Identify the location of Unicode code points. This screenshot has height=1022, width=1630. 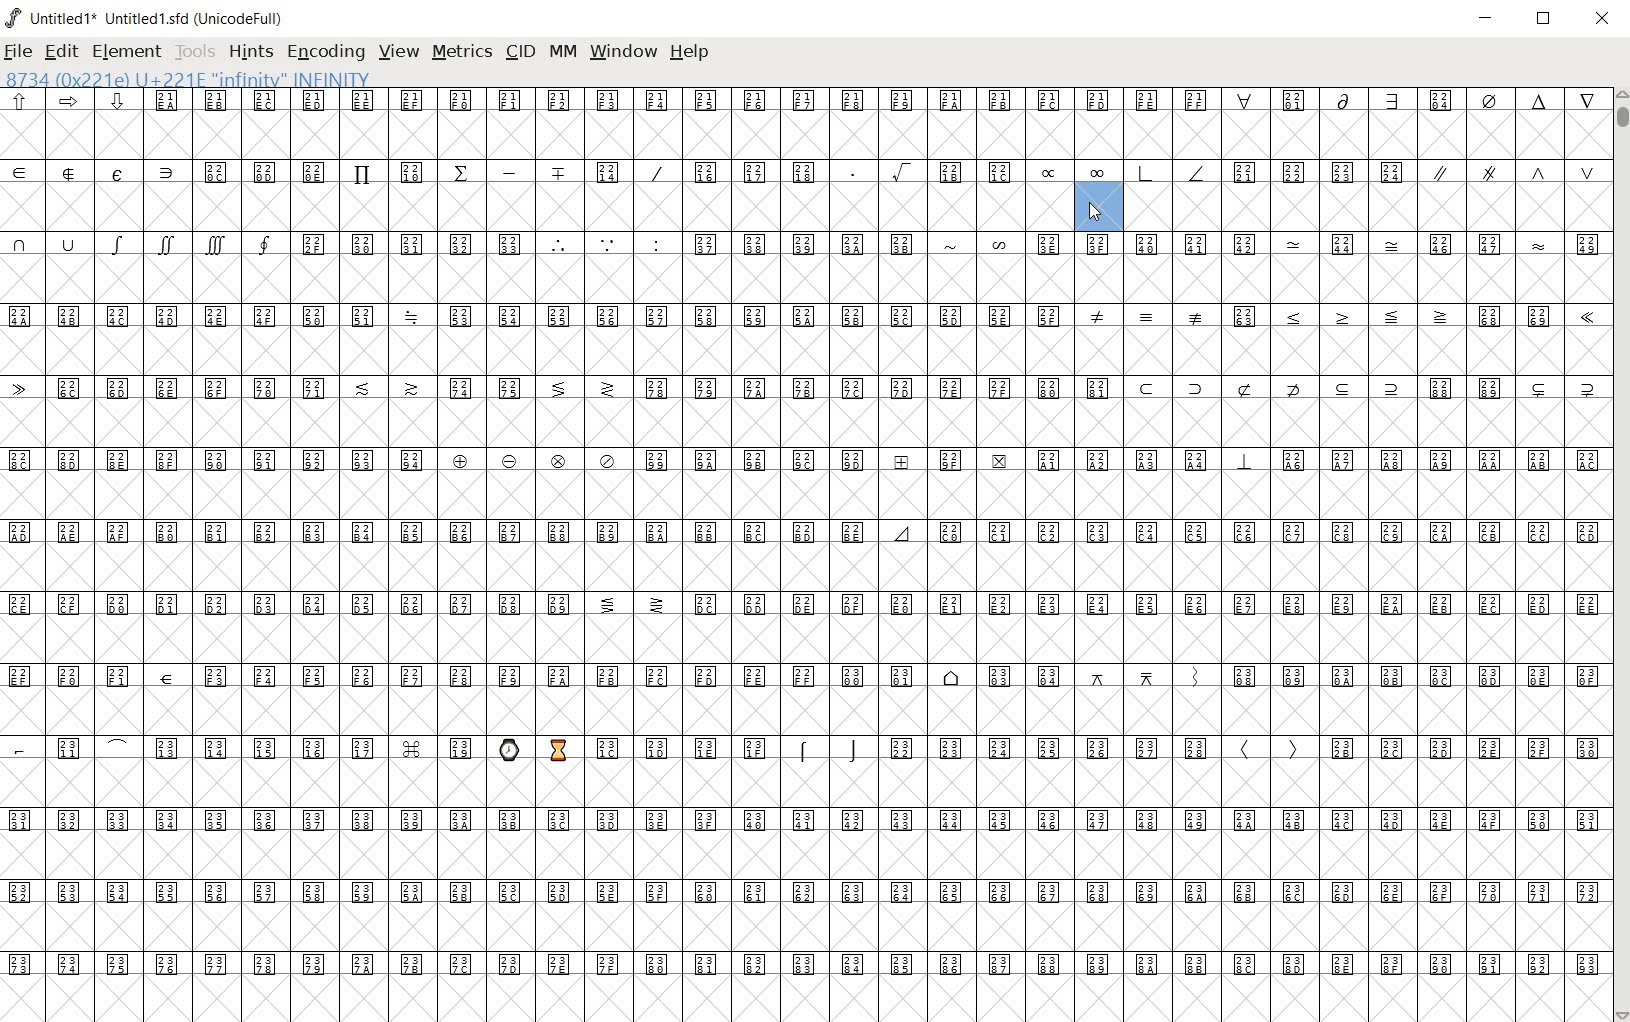
(804, 245).